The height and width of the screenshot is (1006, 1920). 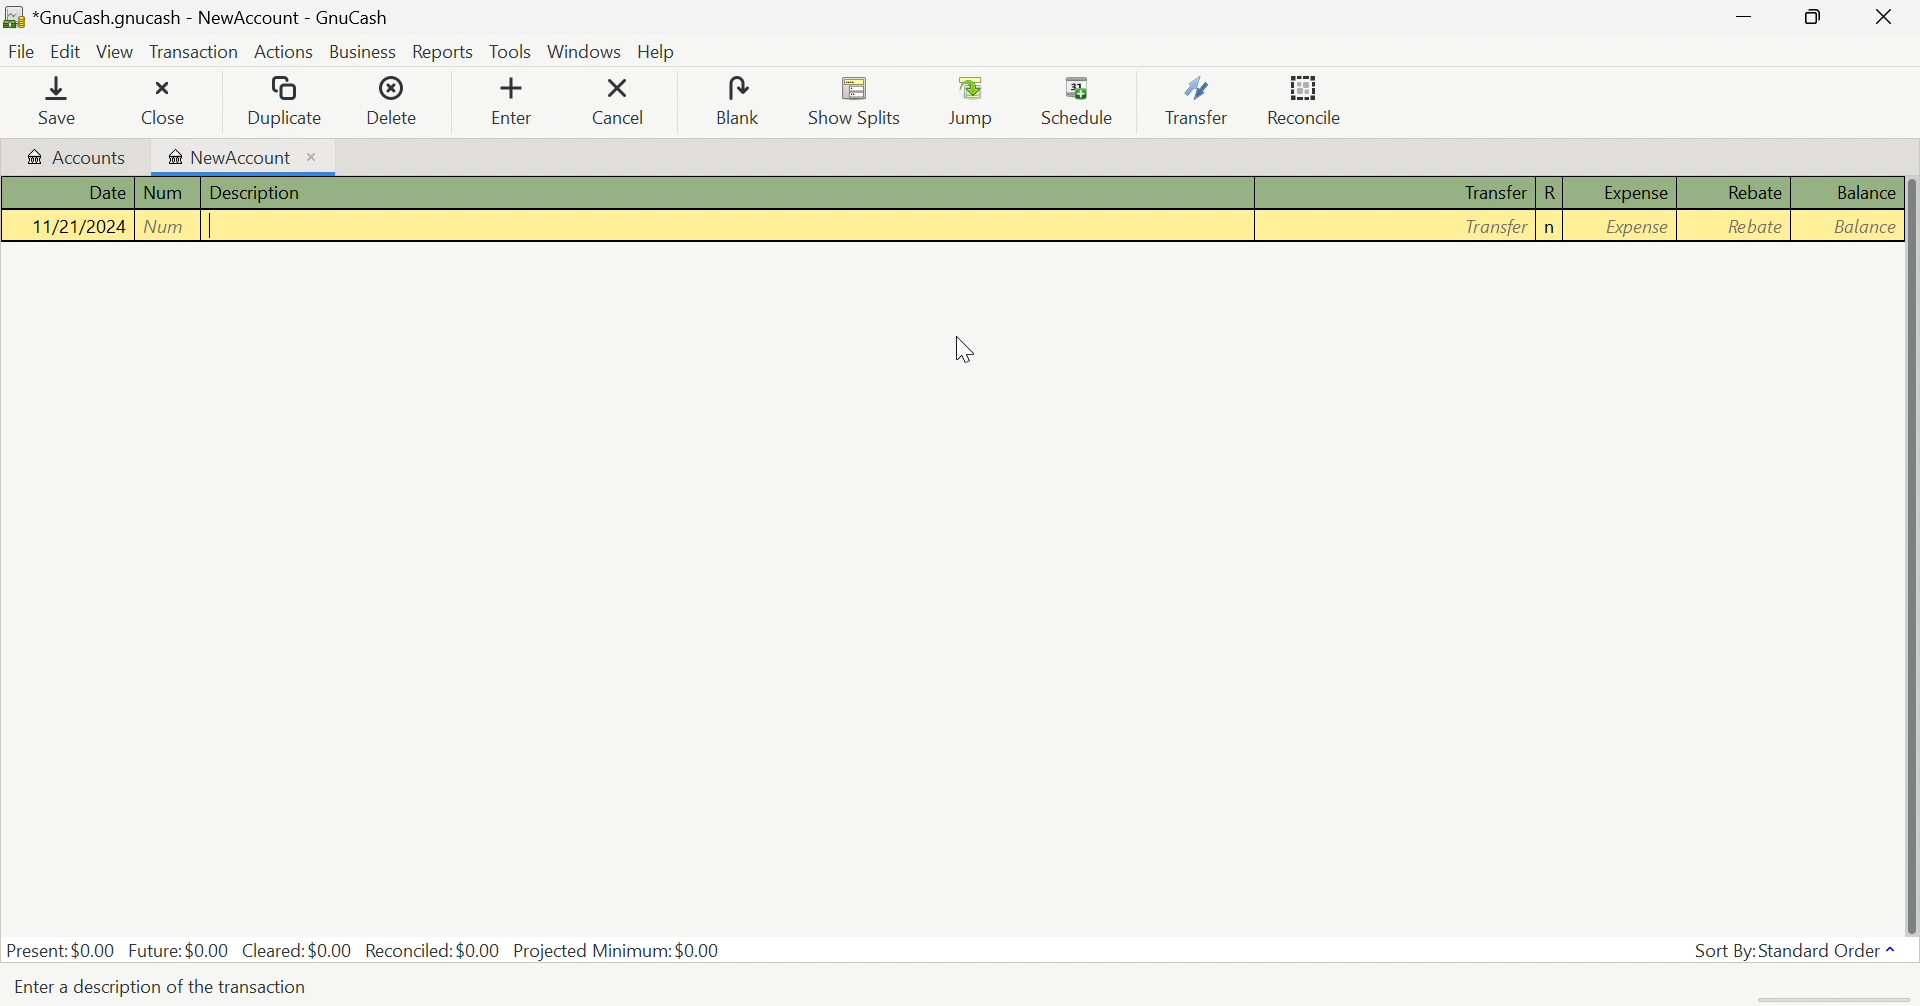 What do you see at coordinates (443, 54) in the screenshot?
I see `Reports` at bounding box center [443, 54].